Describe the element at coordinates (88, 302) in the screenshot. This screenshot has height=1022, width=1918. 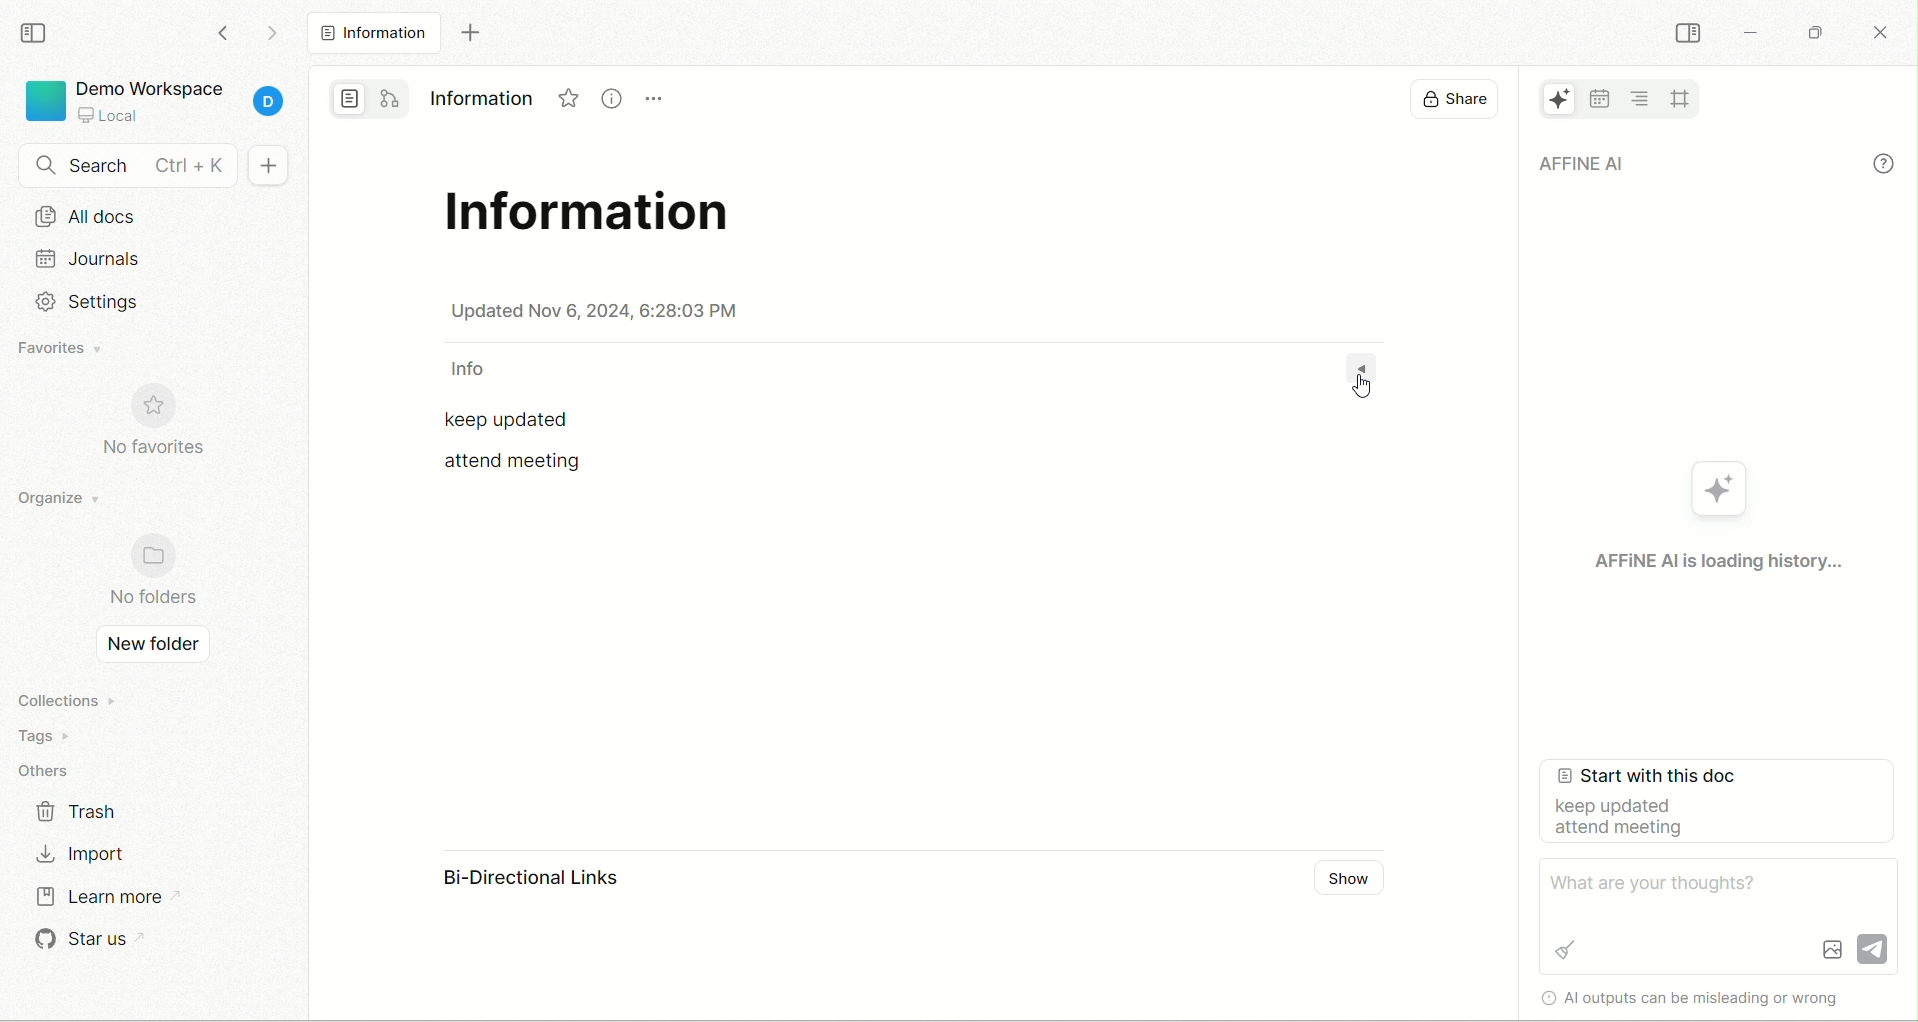
I see `Setting` at that location.